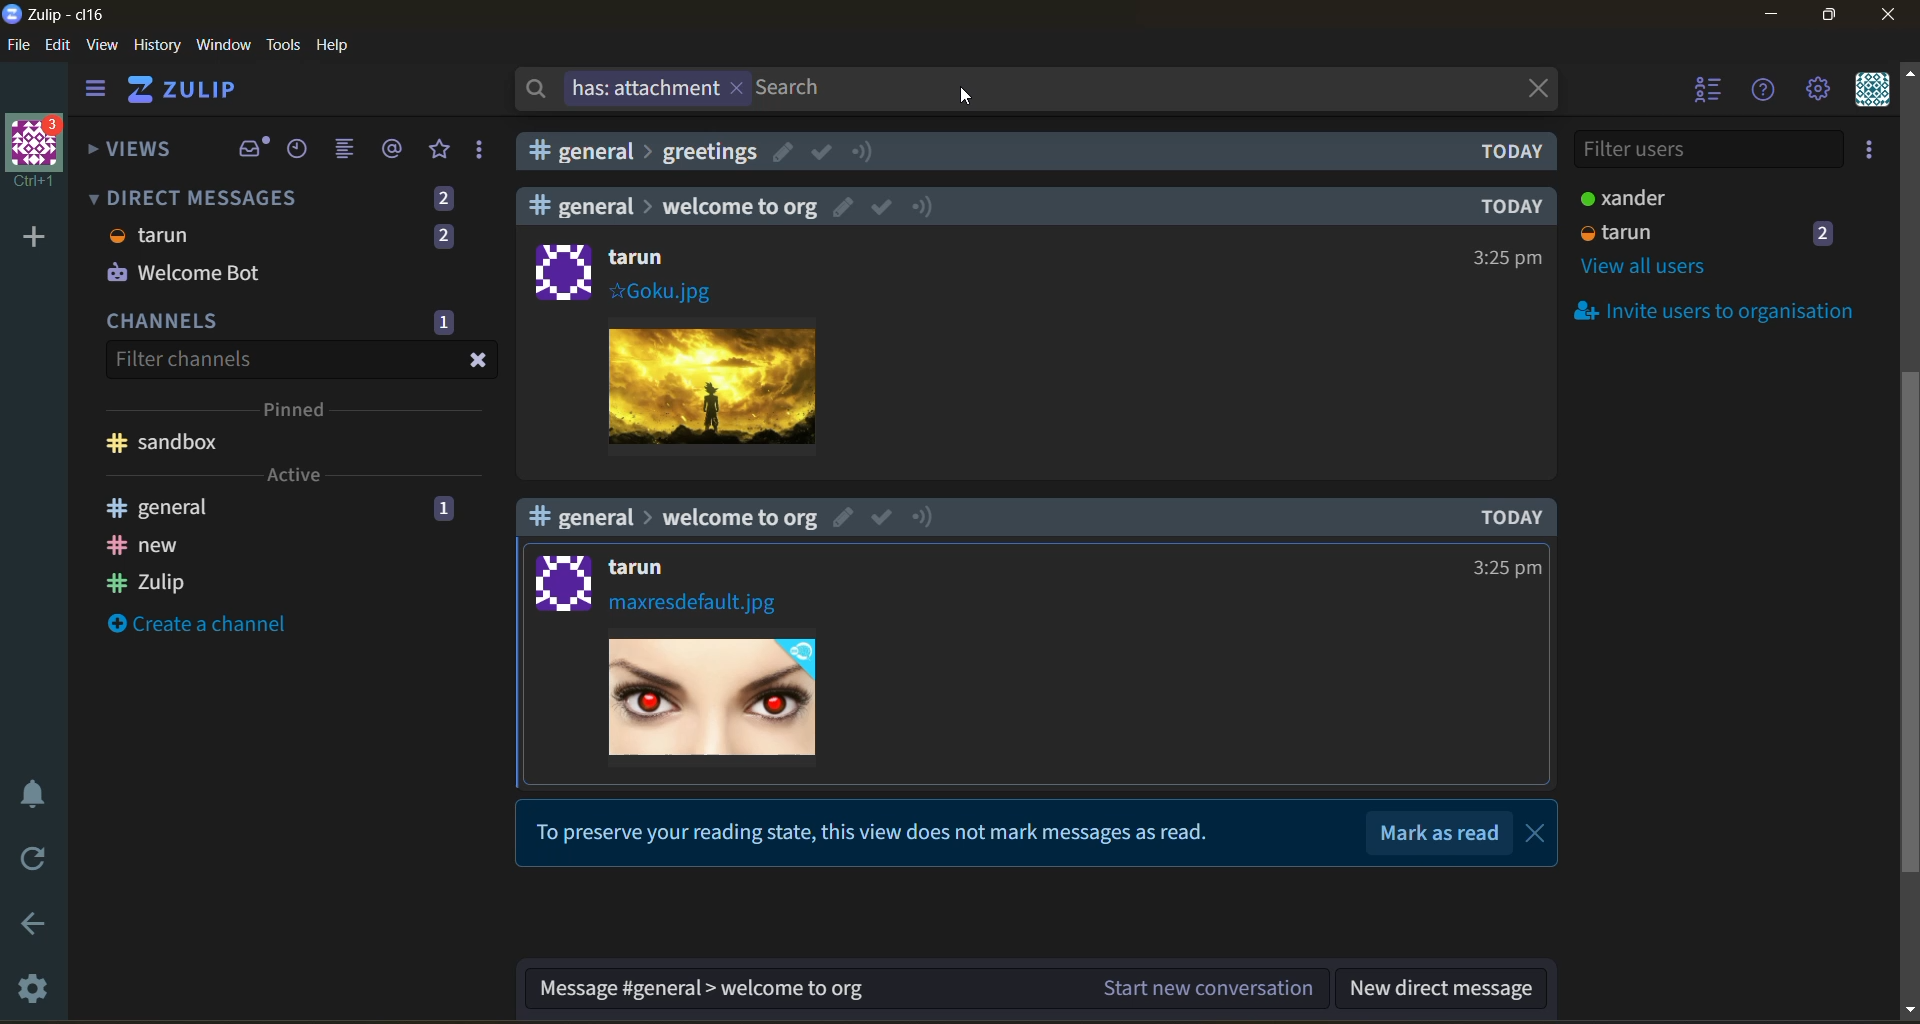 The image size is (1920, 1024). What do you see at coordinates (1707, 151) in the screenshot?
I see `filter users` at bounding box center [1707, 151].